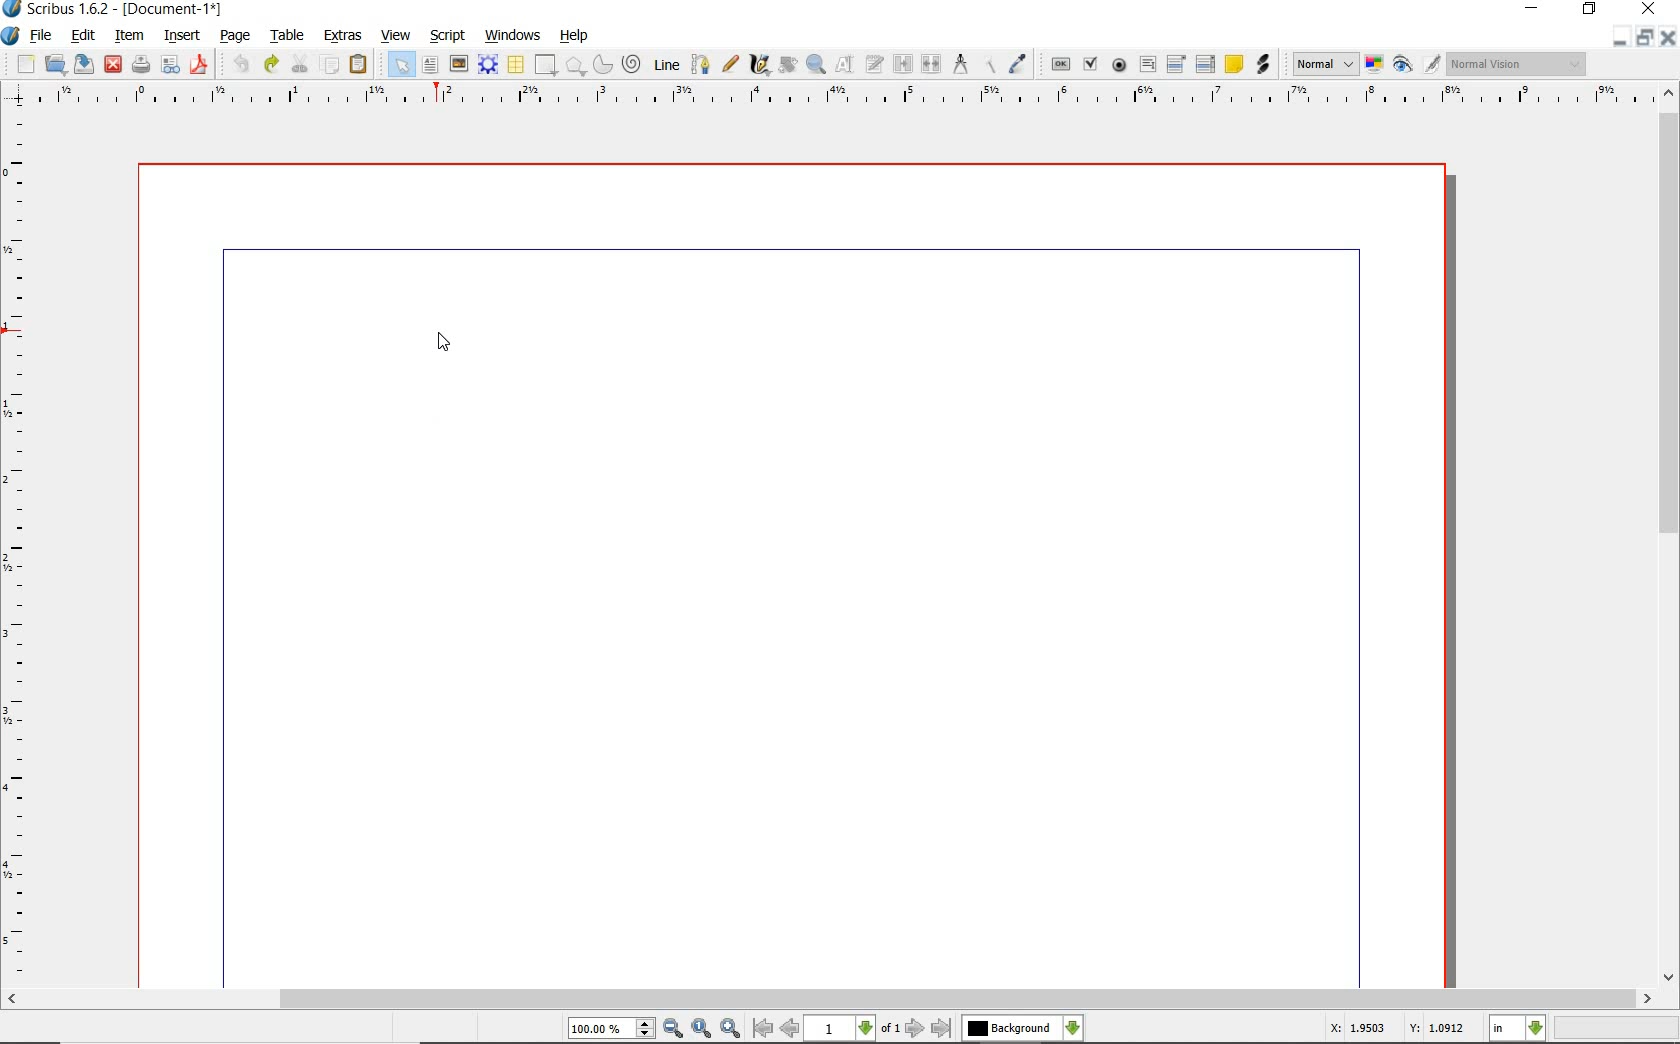  I want to click on select the current layer, so click(1022, 1028).